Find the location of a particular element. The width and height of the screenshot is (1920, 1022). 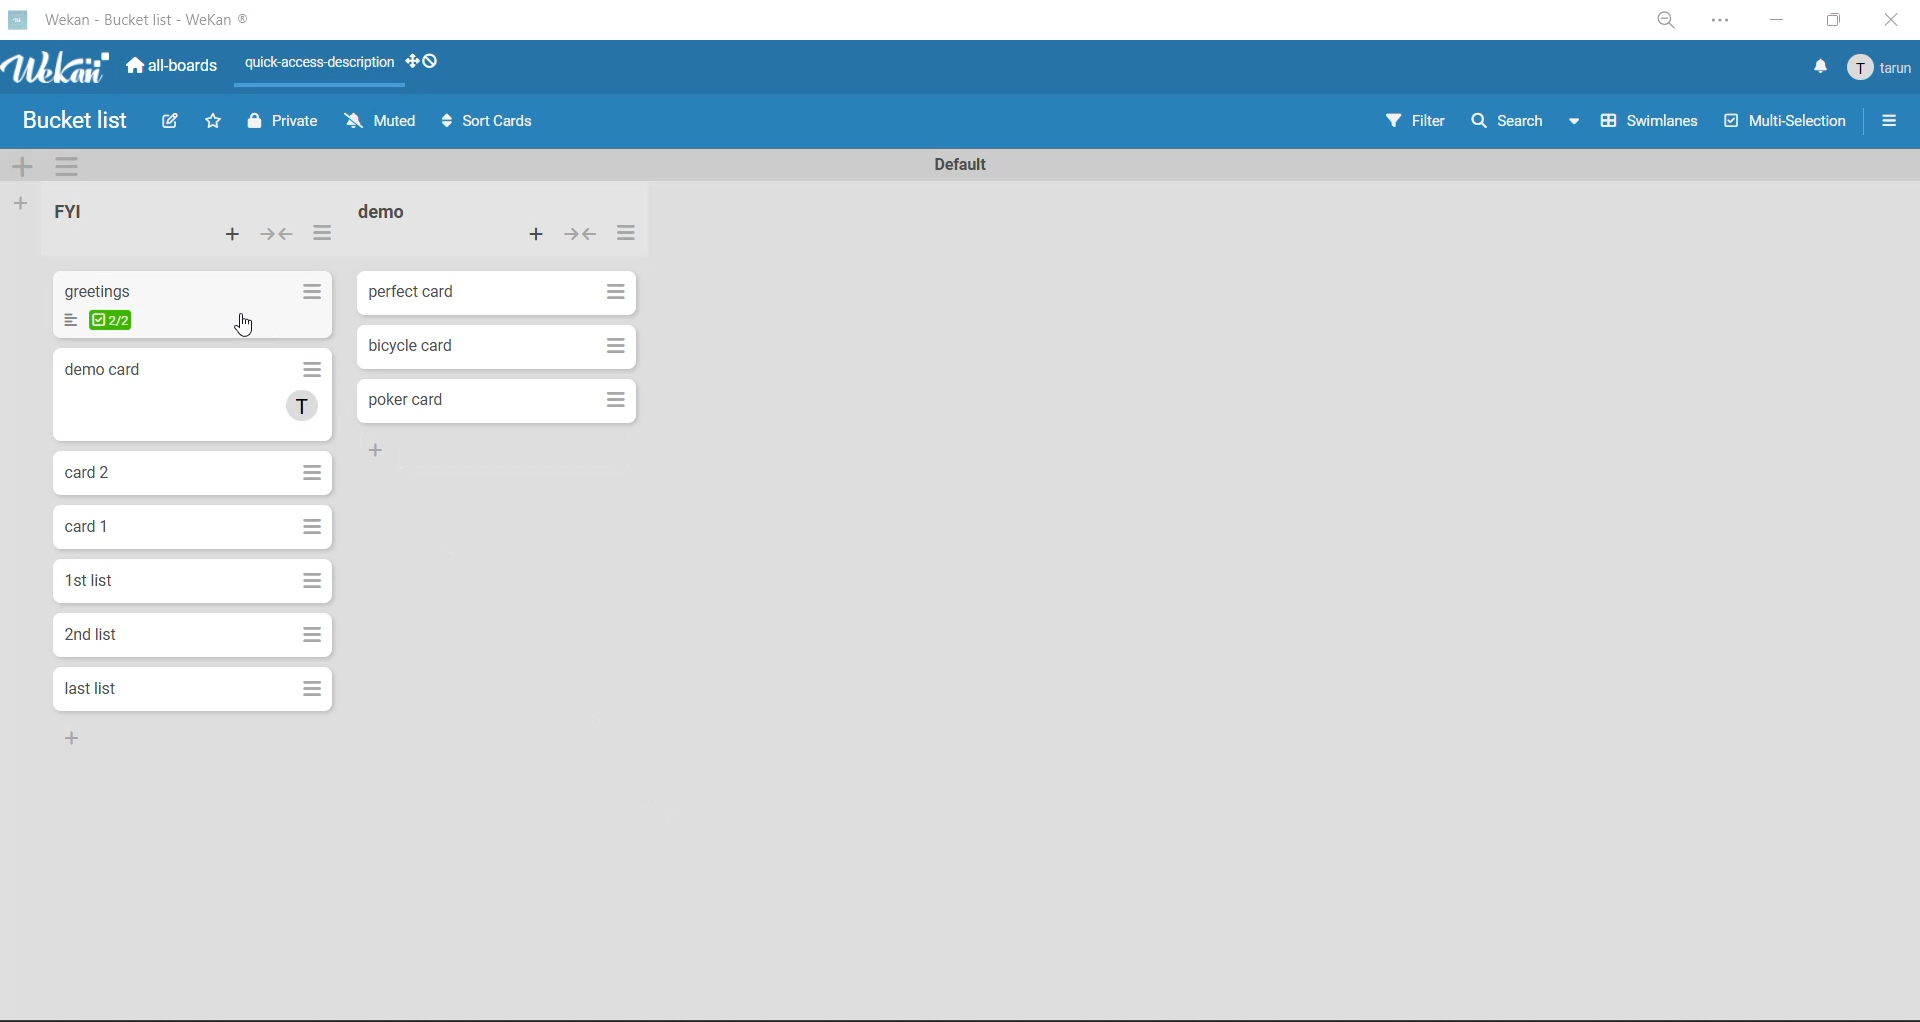

sidebar is located at coordinates (1885, 123).